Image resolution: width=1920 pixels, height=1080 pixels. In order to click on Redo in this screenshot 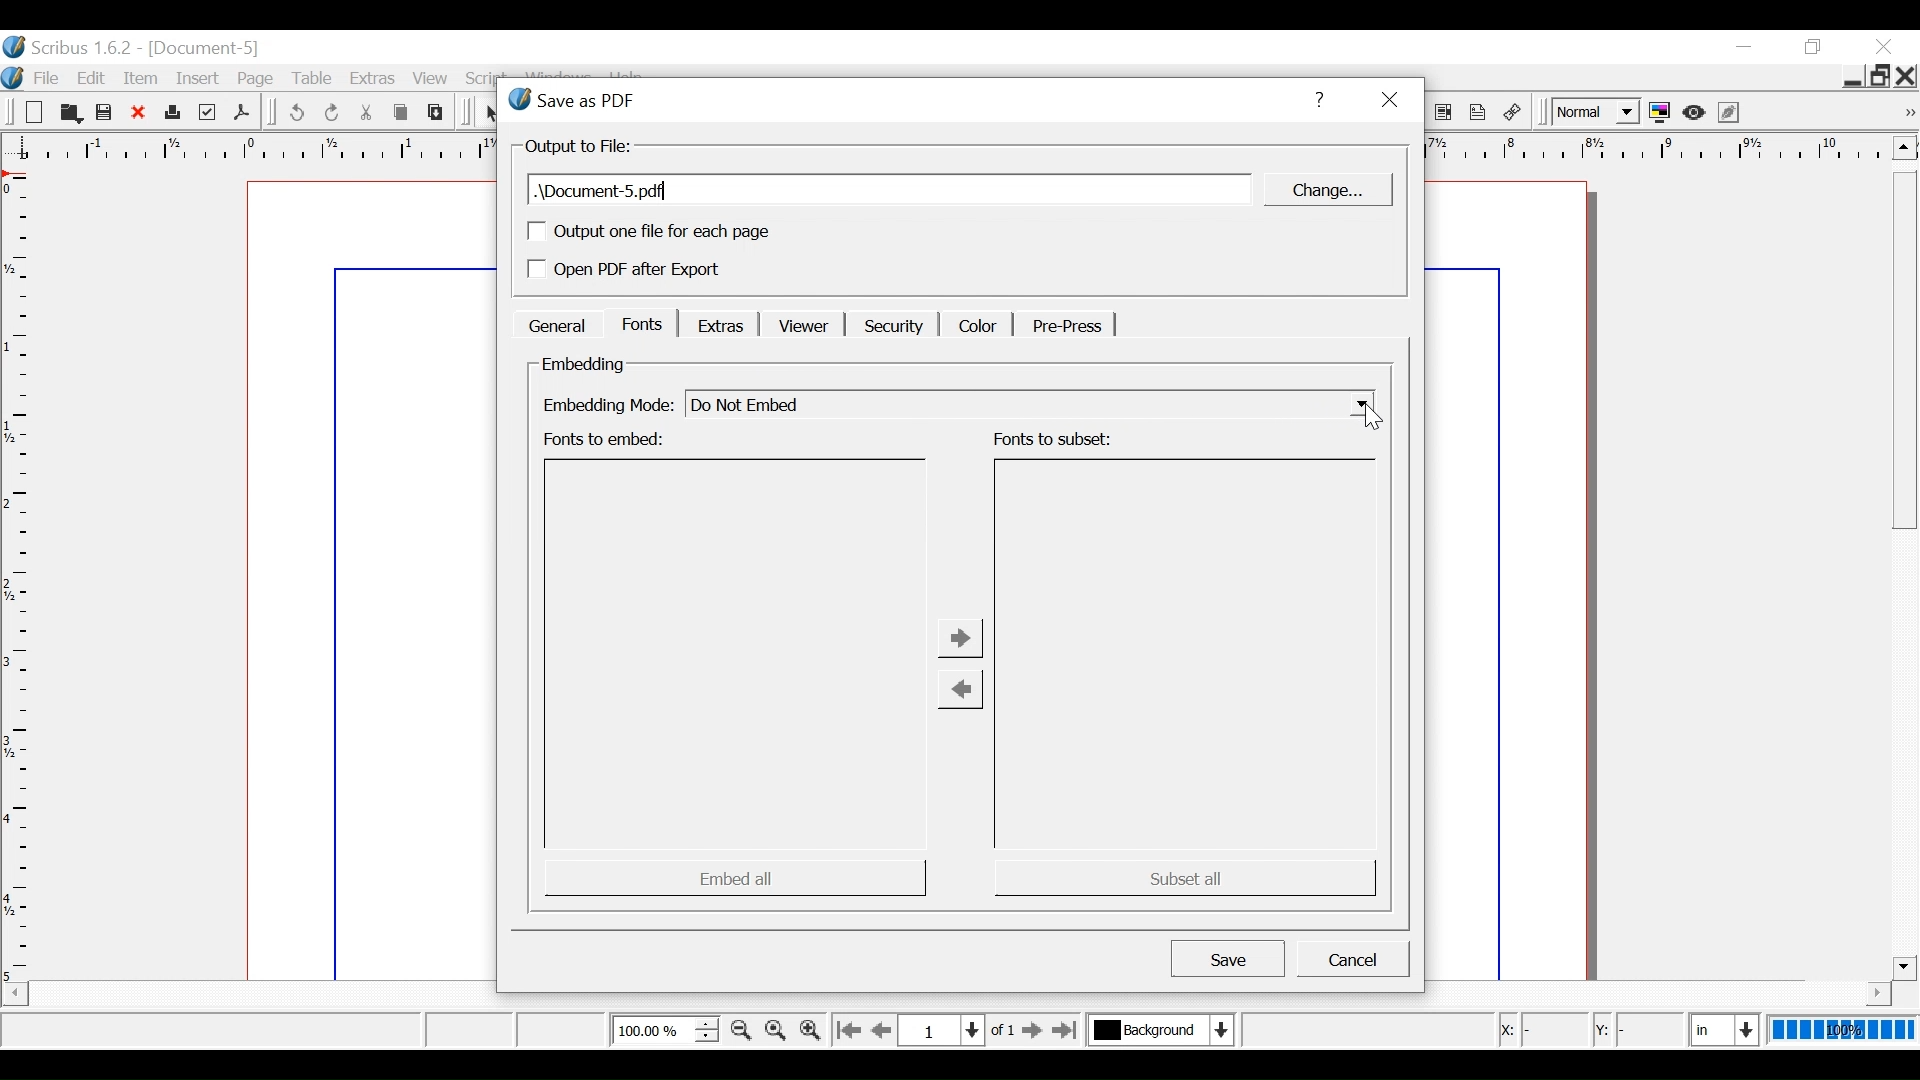, I will do `click(333, 113)`.